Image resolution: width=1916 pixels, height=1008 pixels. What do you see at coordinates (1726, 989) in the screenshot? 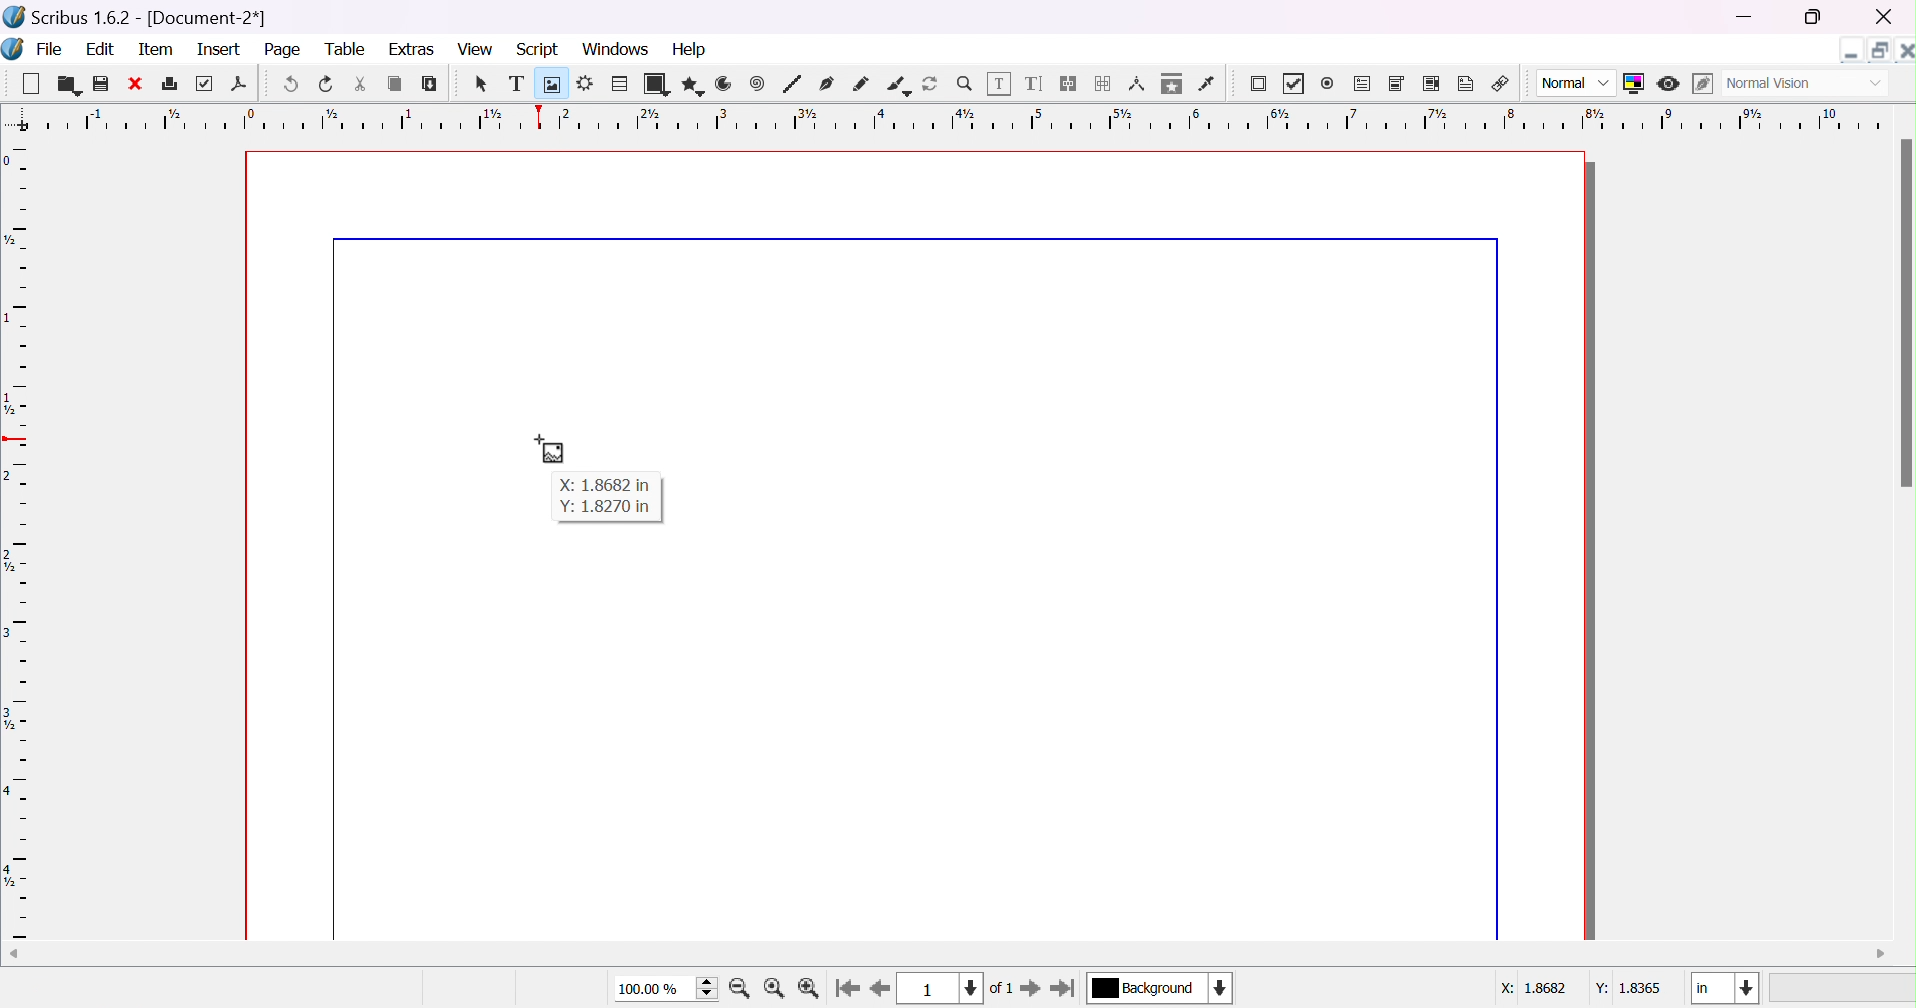
I see `in` at bounding box center [1726, 989].